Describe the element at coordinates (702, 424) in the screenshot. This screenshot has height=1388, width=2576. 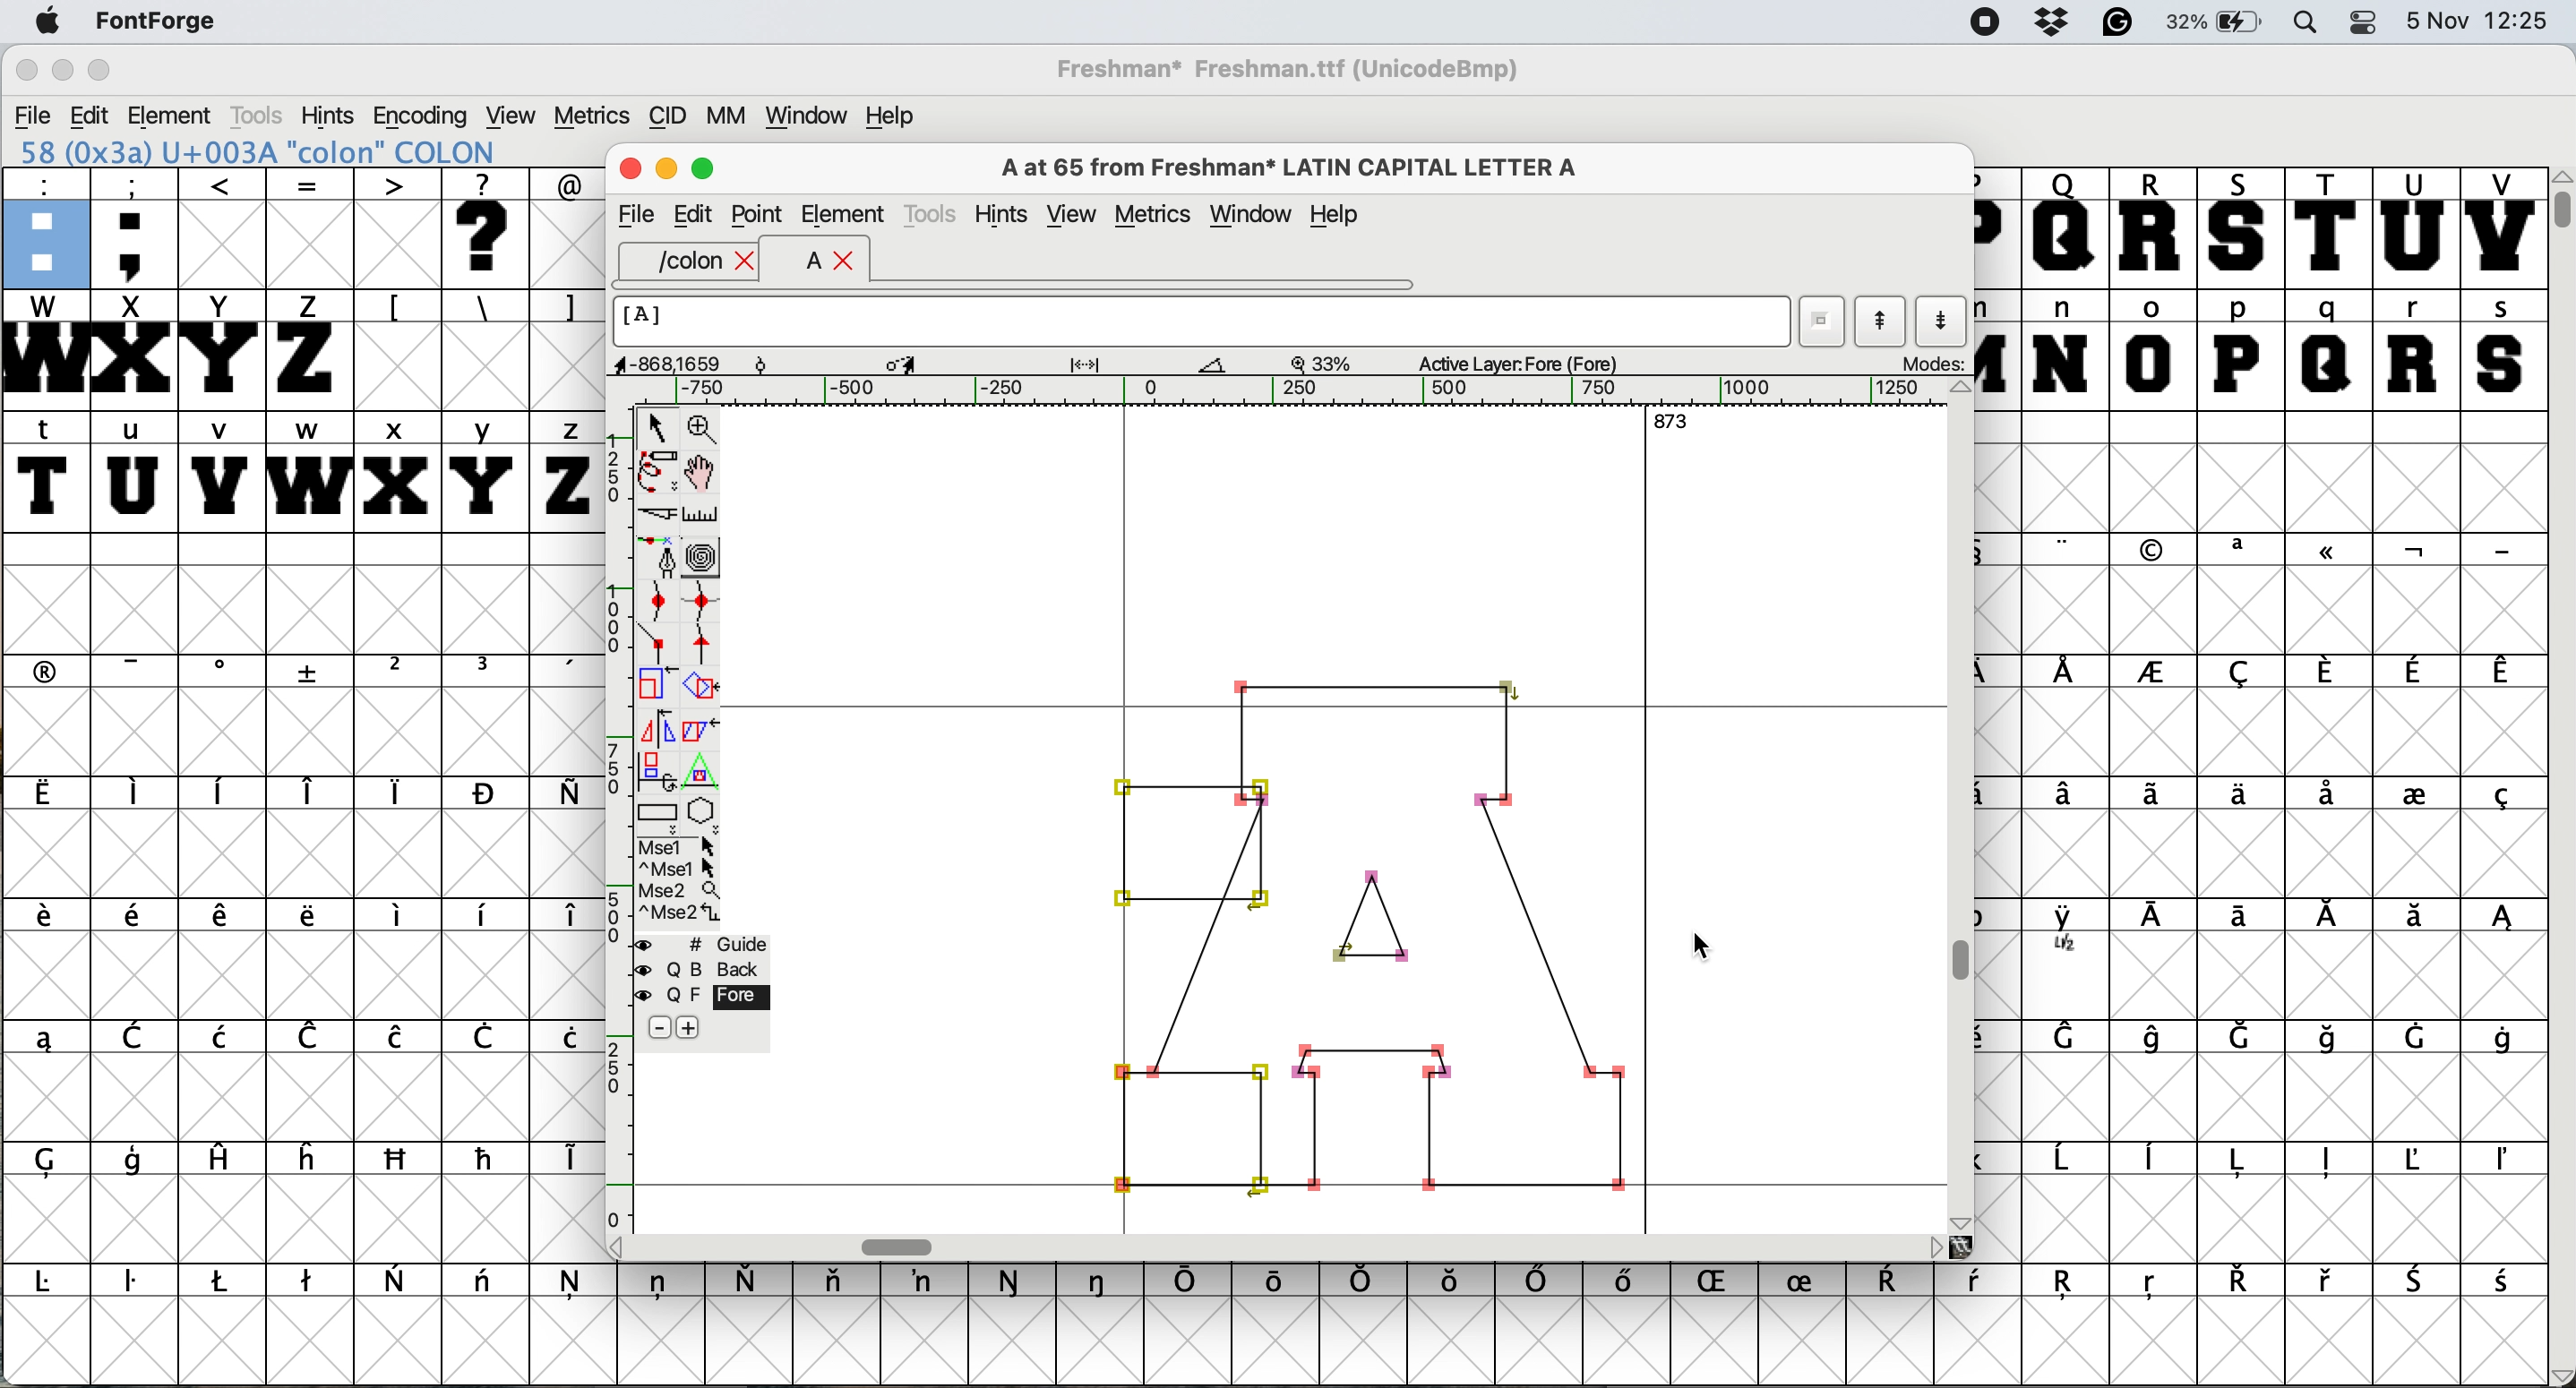
I see `zoom in` at that location.